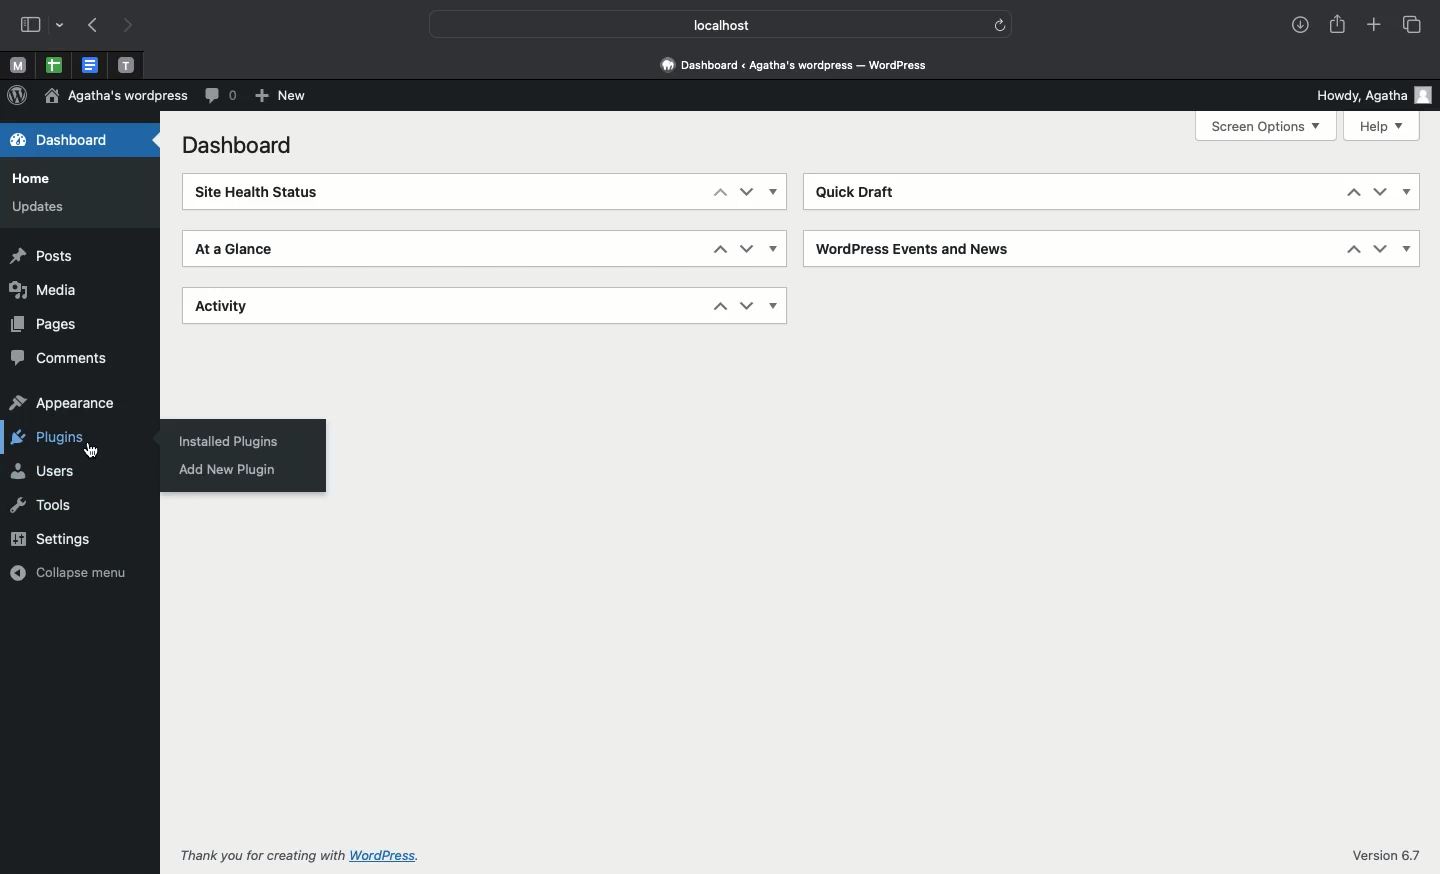 Image resolution: width=1440 pixels, height=874 pixels. I want to click on Howdy user, so click(1373, 93).